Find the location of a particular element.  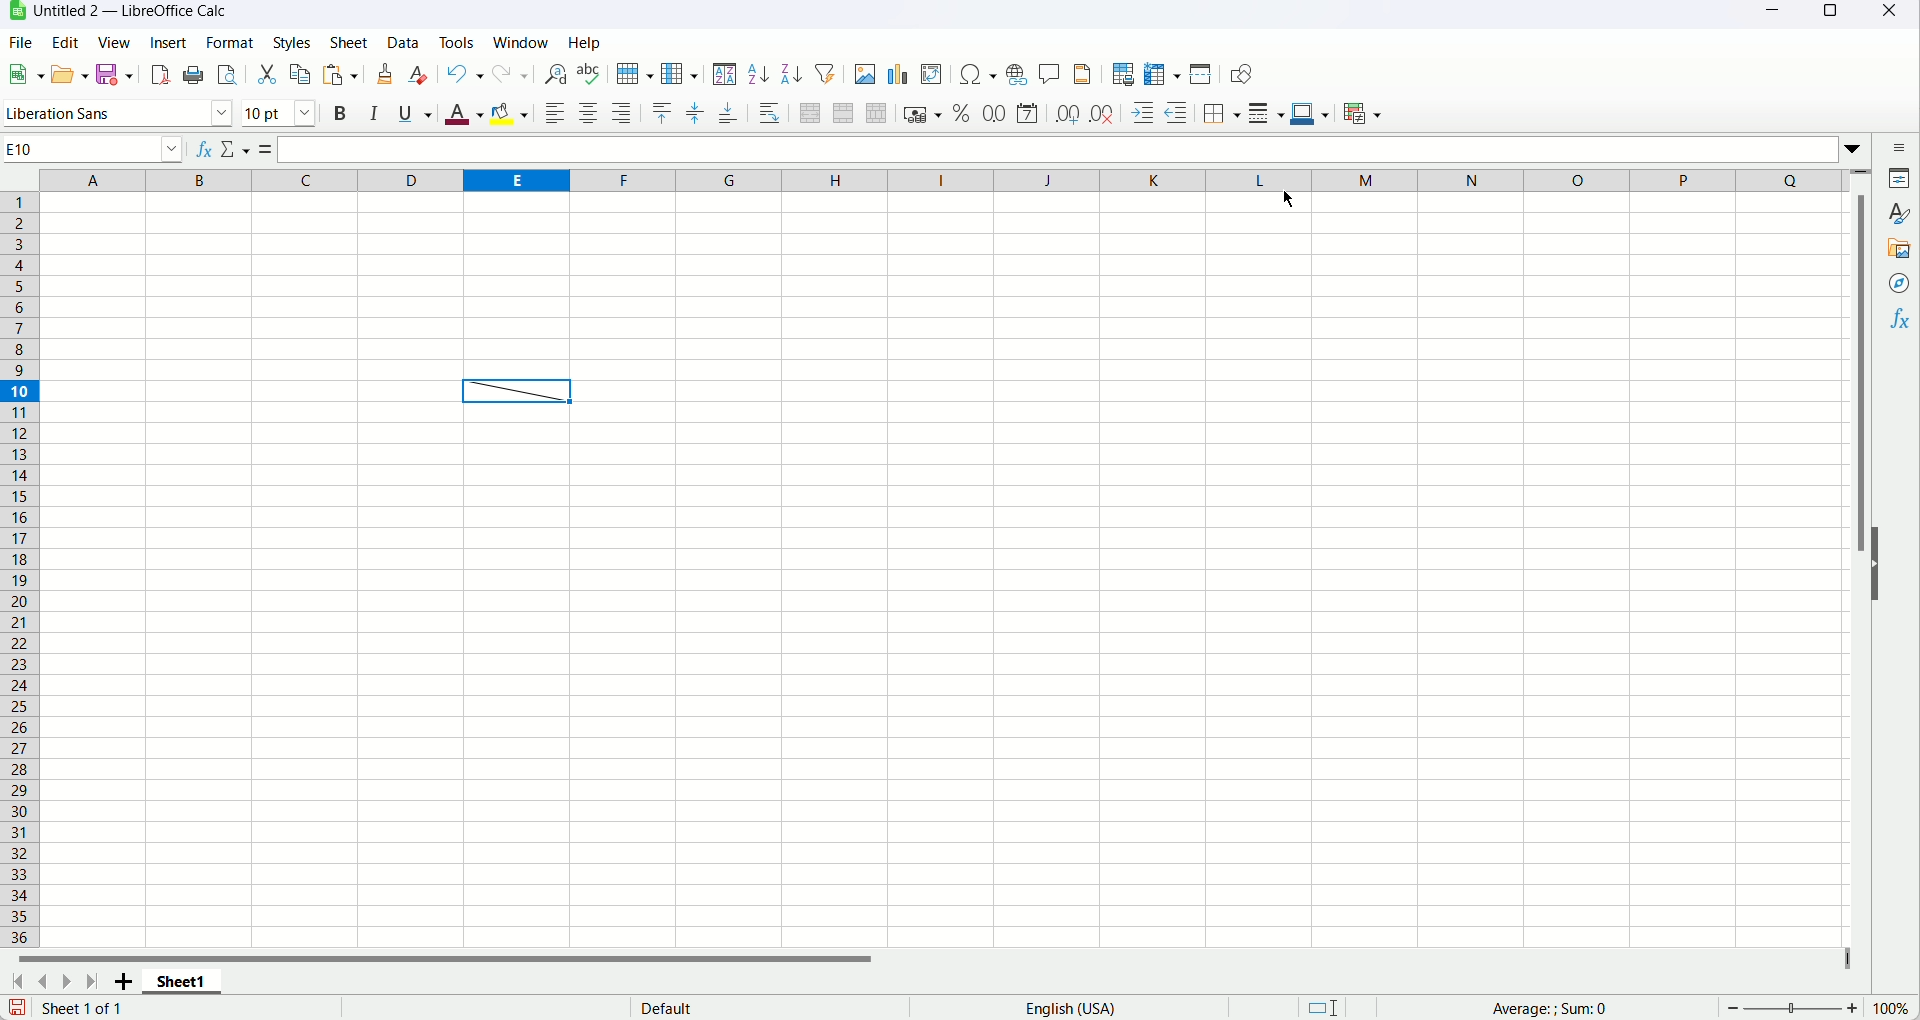

Format as currency is located at coordinates (923, 114).